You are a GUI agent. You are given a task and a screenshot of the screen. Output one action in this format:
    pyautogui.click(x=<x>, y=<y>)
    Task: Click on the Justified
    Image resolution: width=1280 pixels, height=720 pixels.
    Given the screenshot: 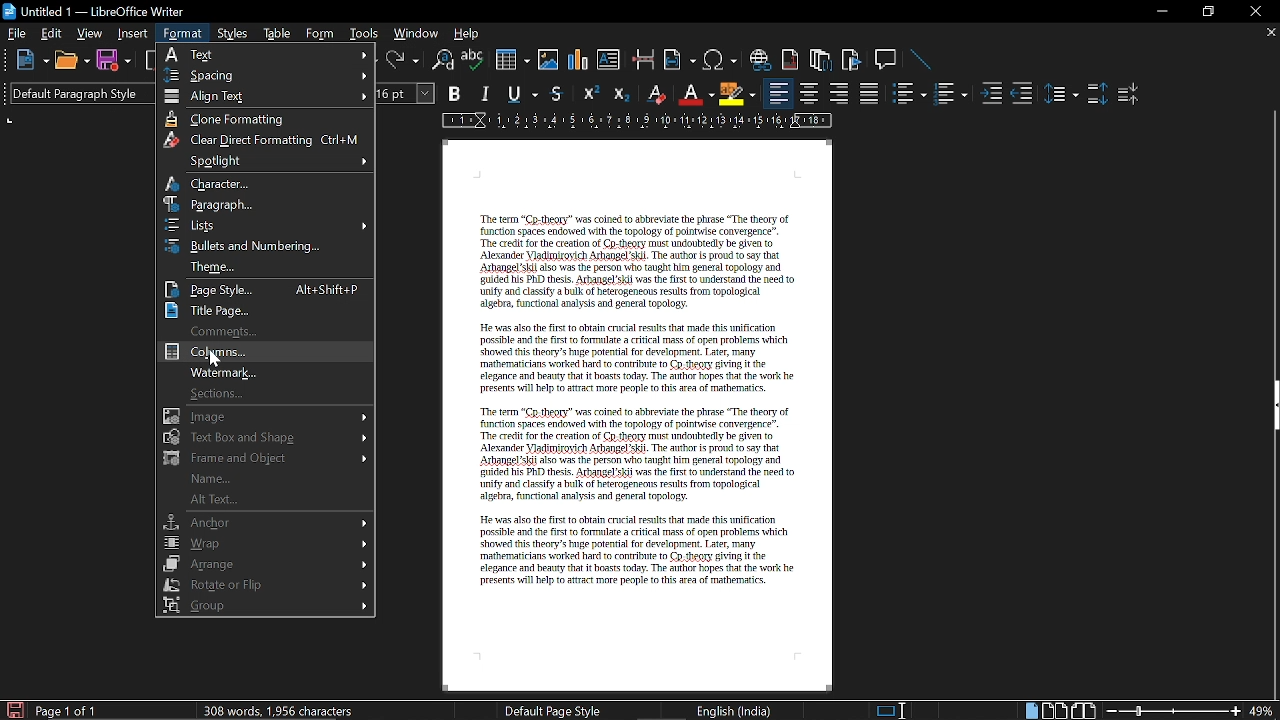 What is the action you would take?
    pyautogui.click(x=871, y=93)
    